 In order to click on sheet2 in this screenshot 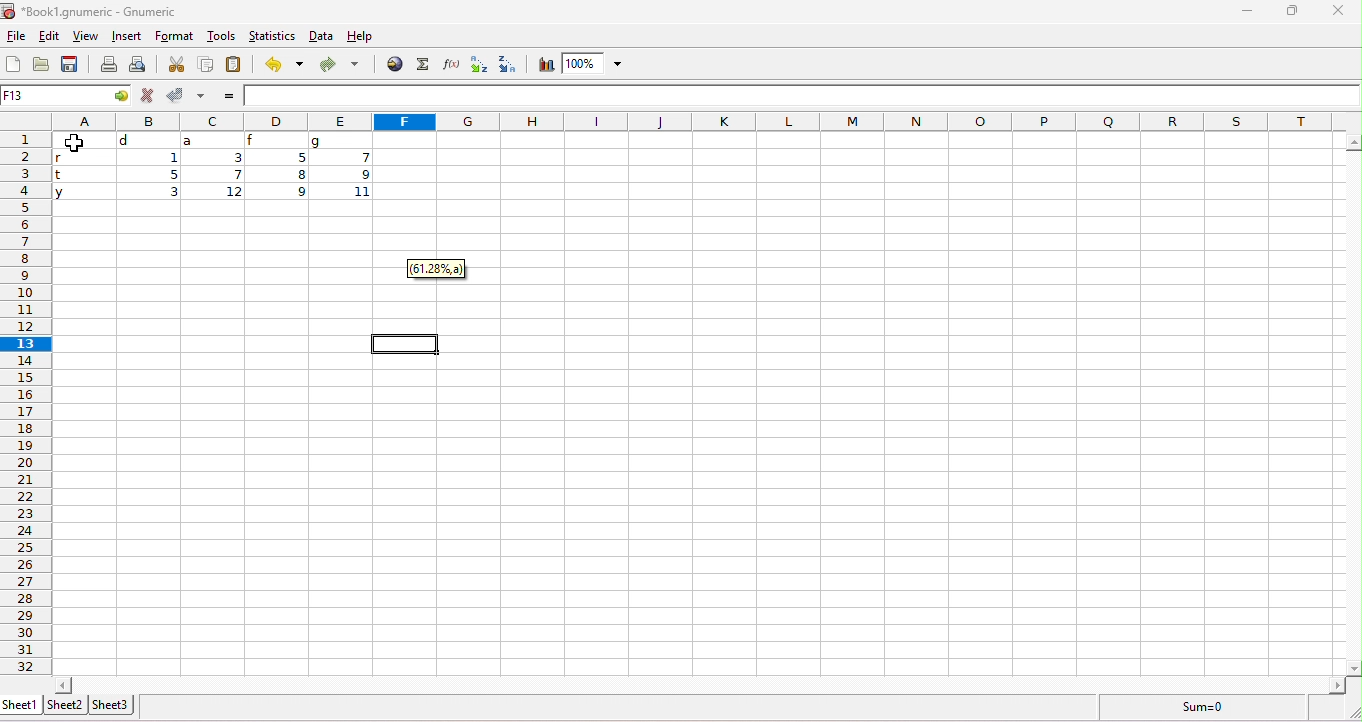, I will do `click(65, 705)`.